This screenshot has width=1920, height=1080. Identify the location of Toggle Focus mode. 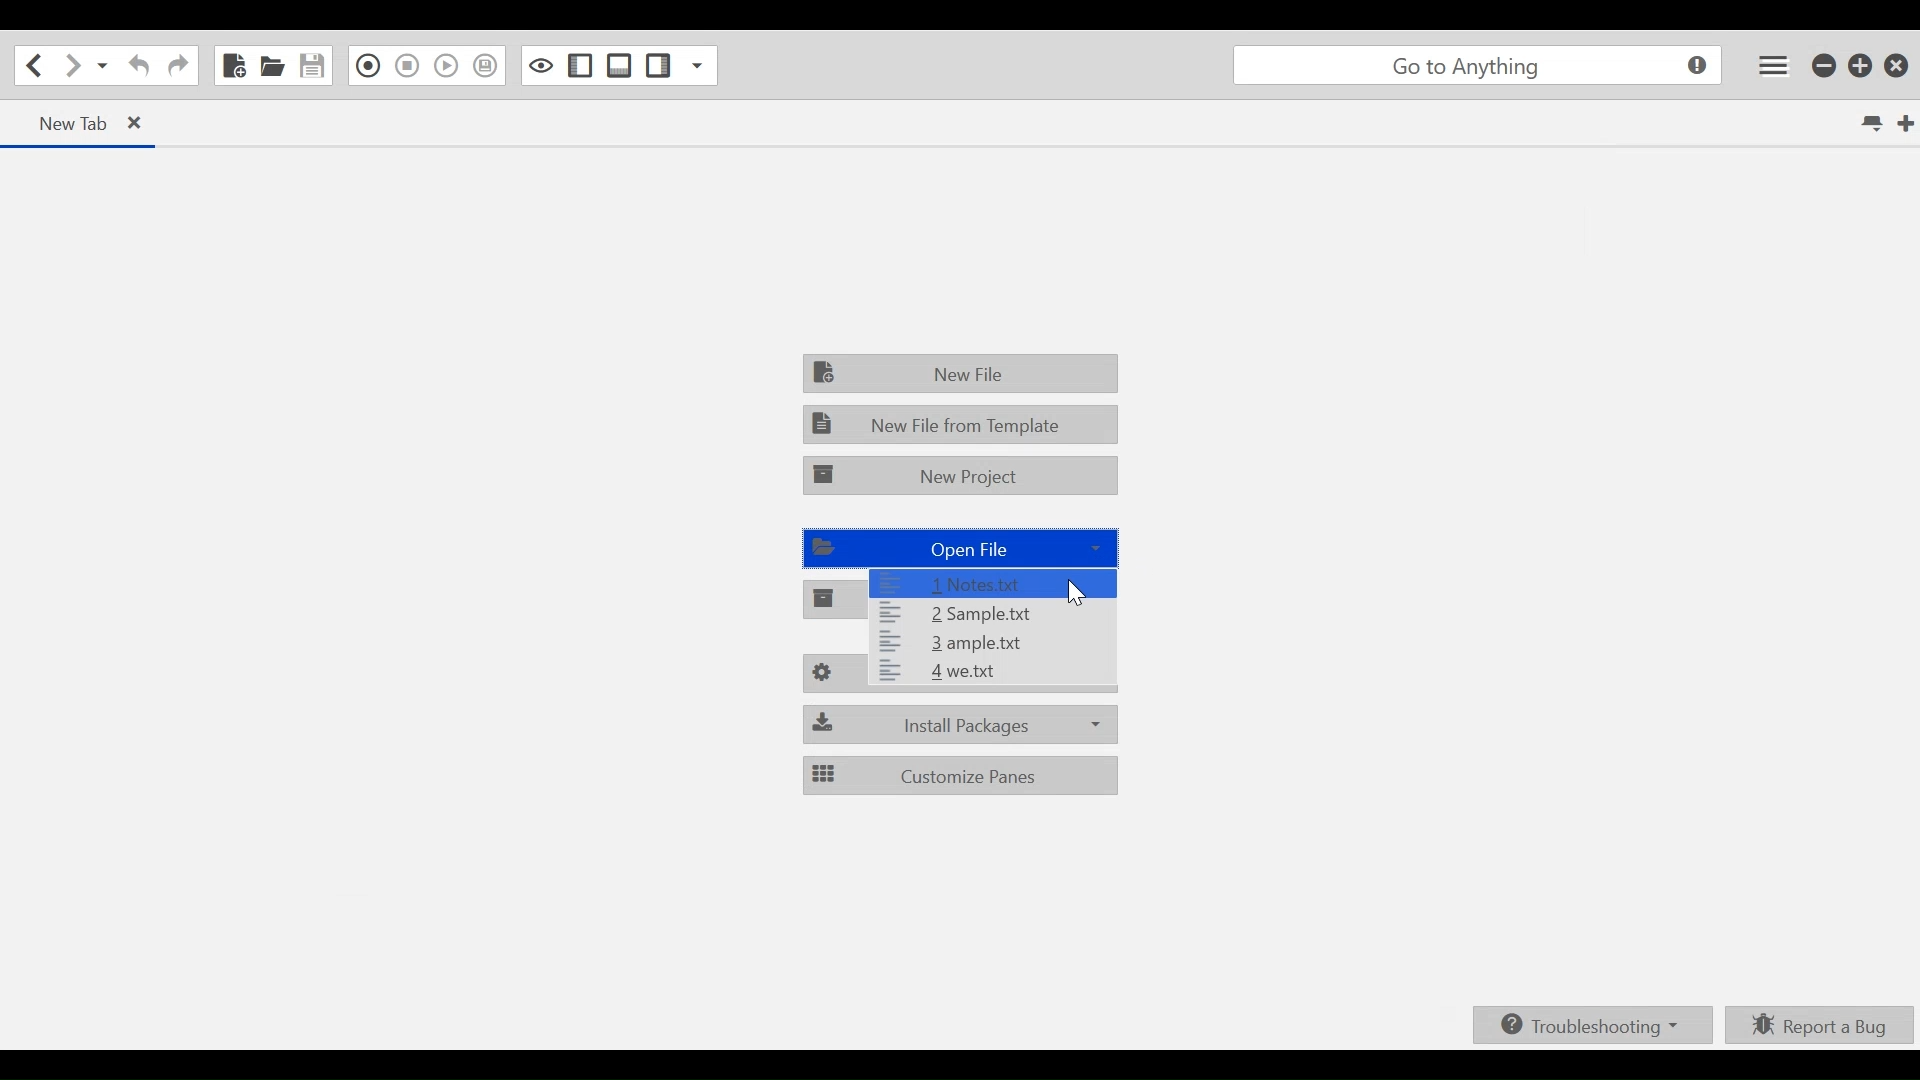
(541, 64).